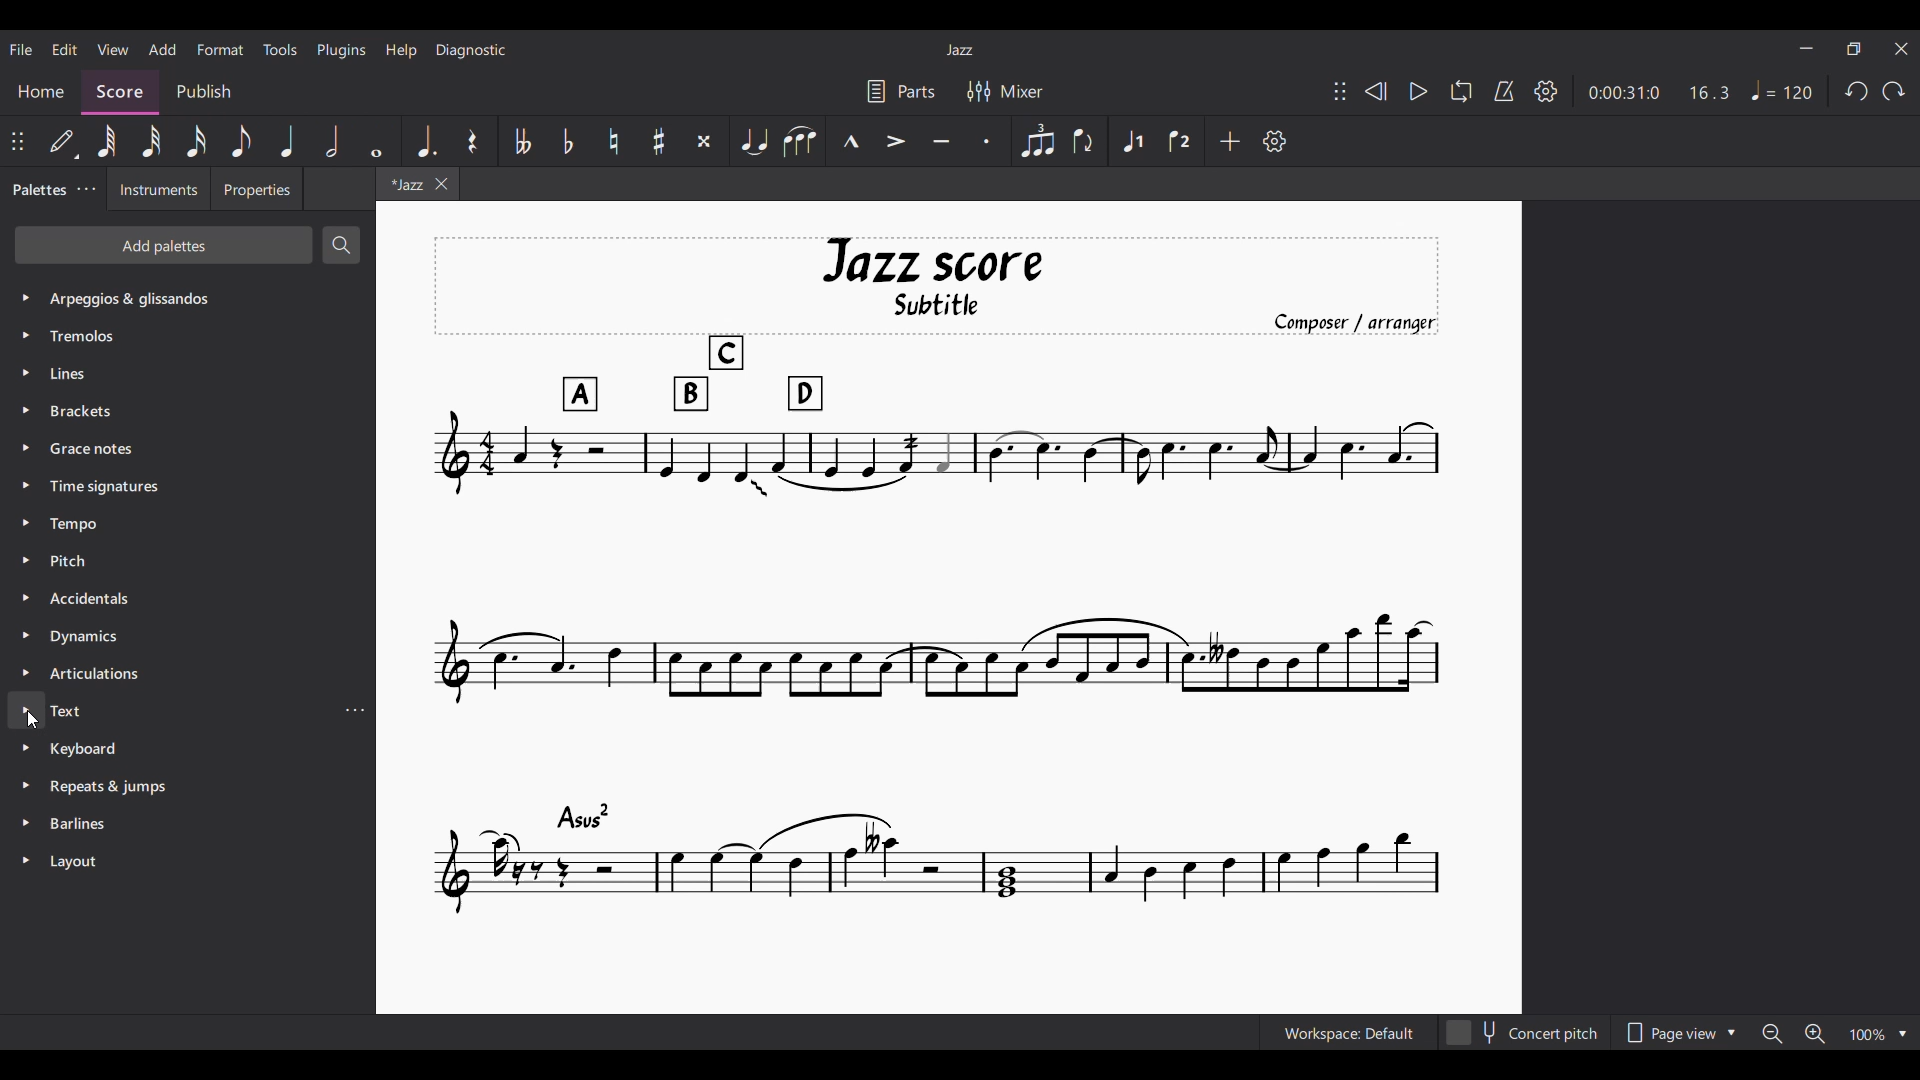 Image resolution: width=1920 pixels, height=1080 pixels. What do you see at coordinates (1275, 141) in the screenshot?
I see `Settings` at bounding box center [1275, 141].